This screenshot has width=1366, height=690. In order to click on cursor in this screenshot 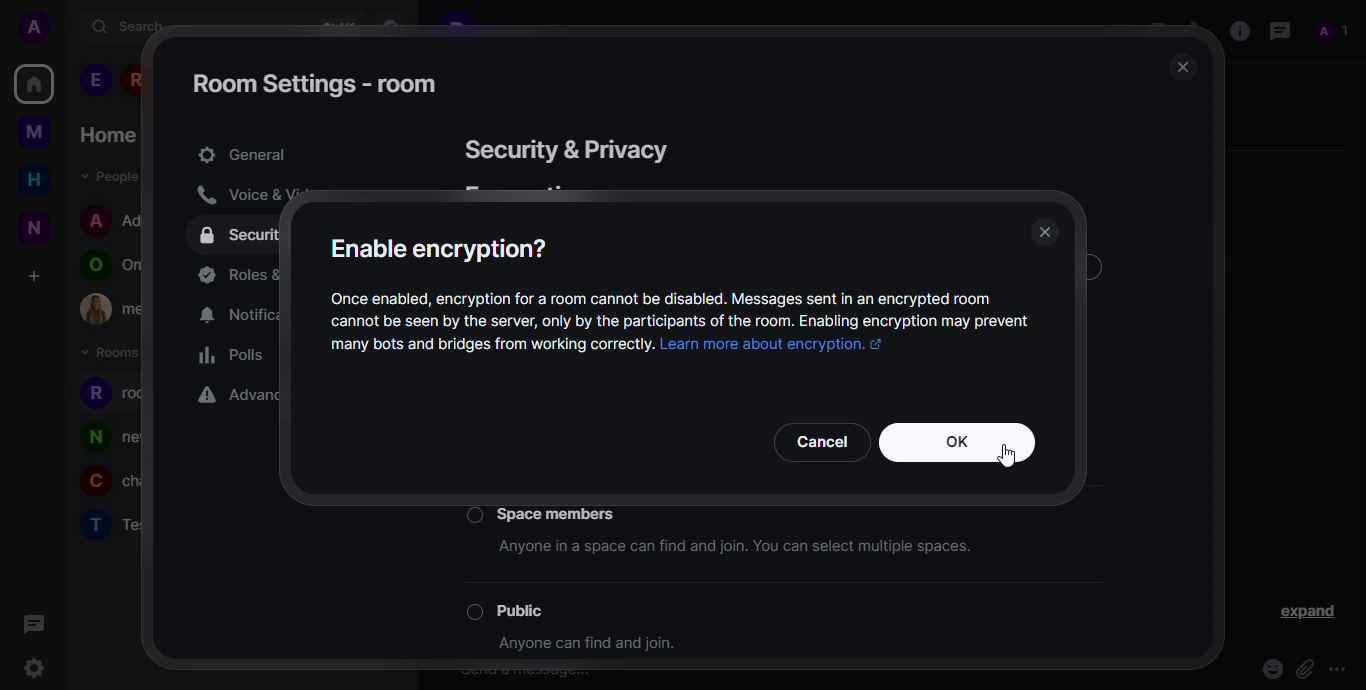, I will do `click(1009, 458)`.